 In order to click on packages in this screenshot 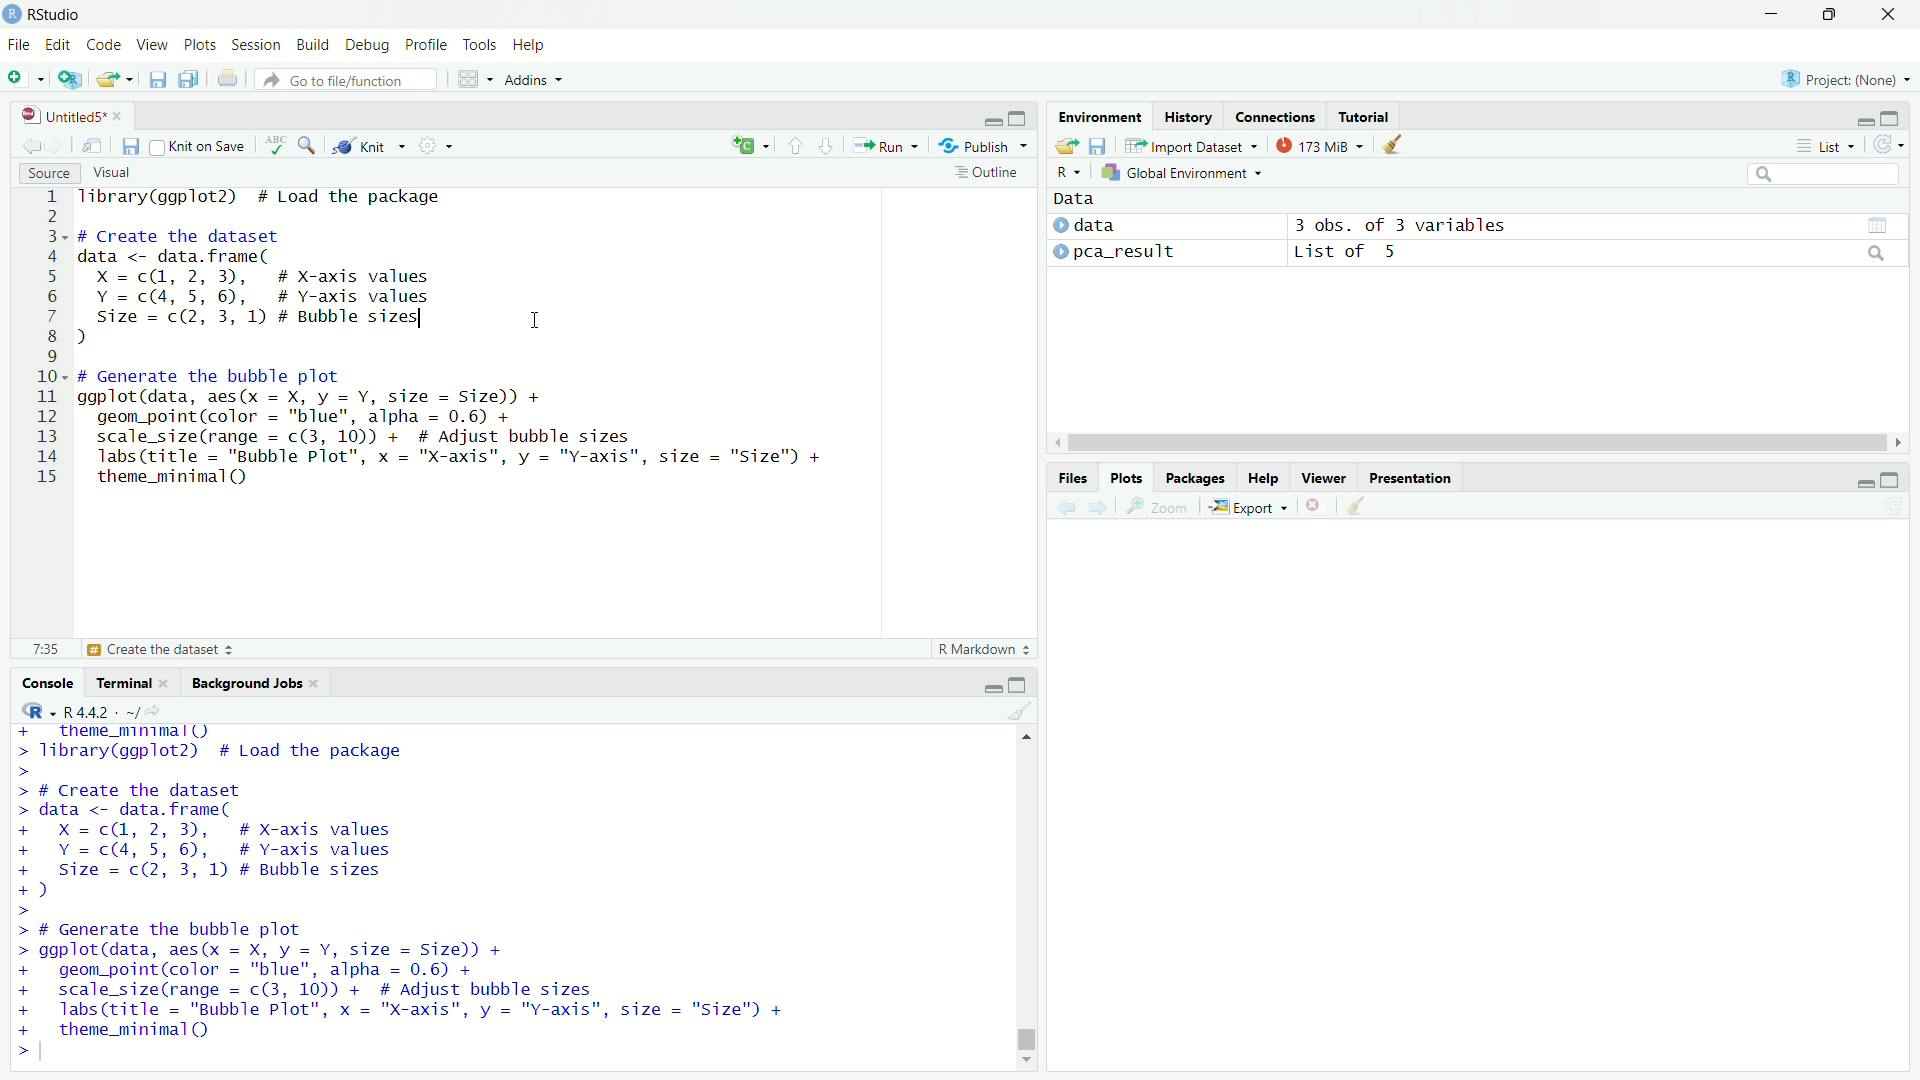, I will do `click(1195, 478)`.